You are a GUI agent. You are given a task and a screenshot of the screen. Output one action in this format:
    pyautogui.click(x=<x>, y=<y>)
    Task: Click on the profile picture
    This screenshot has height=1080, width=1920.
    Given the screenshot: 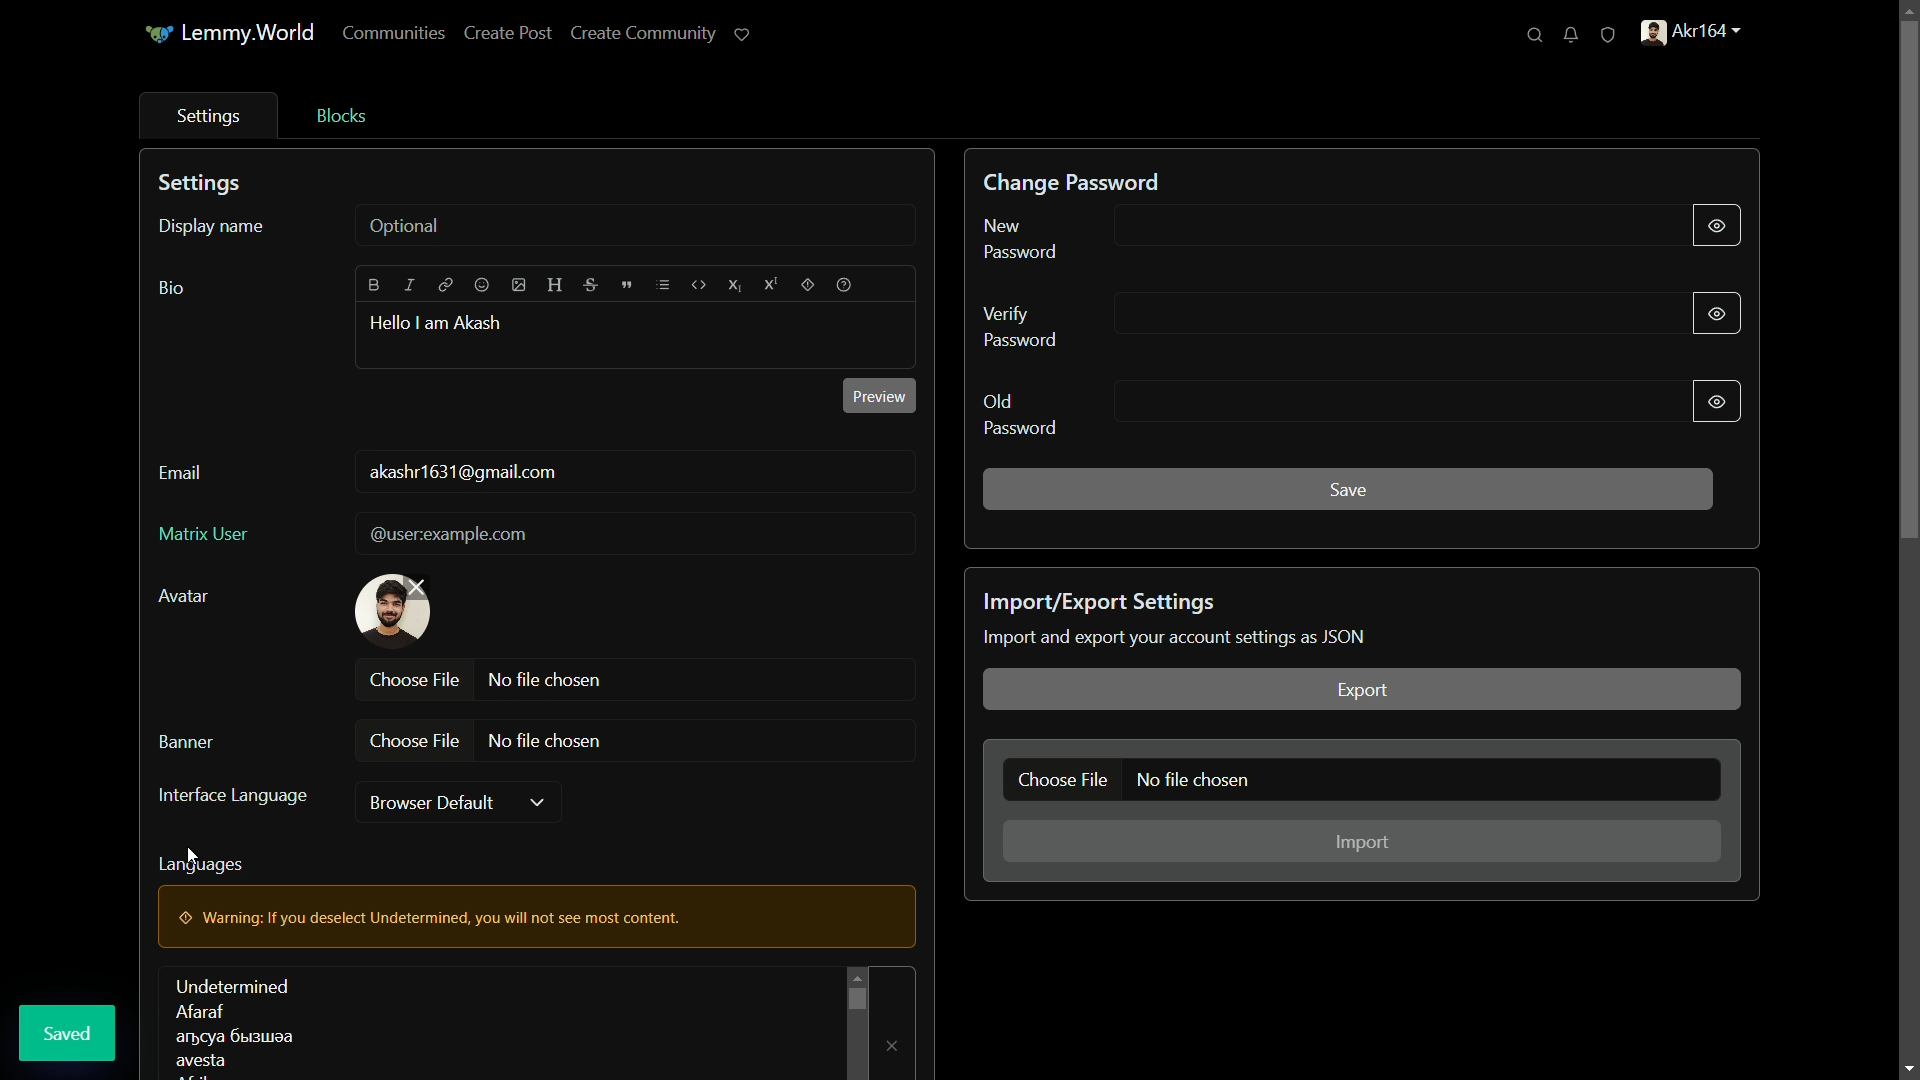 What is the action you would take?
    pyautogui.click(x=395, y=610)
    